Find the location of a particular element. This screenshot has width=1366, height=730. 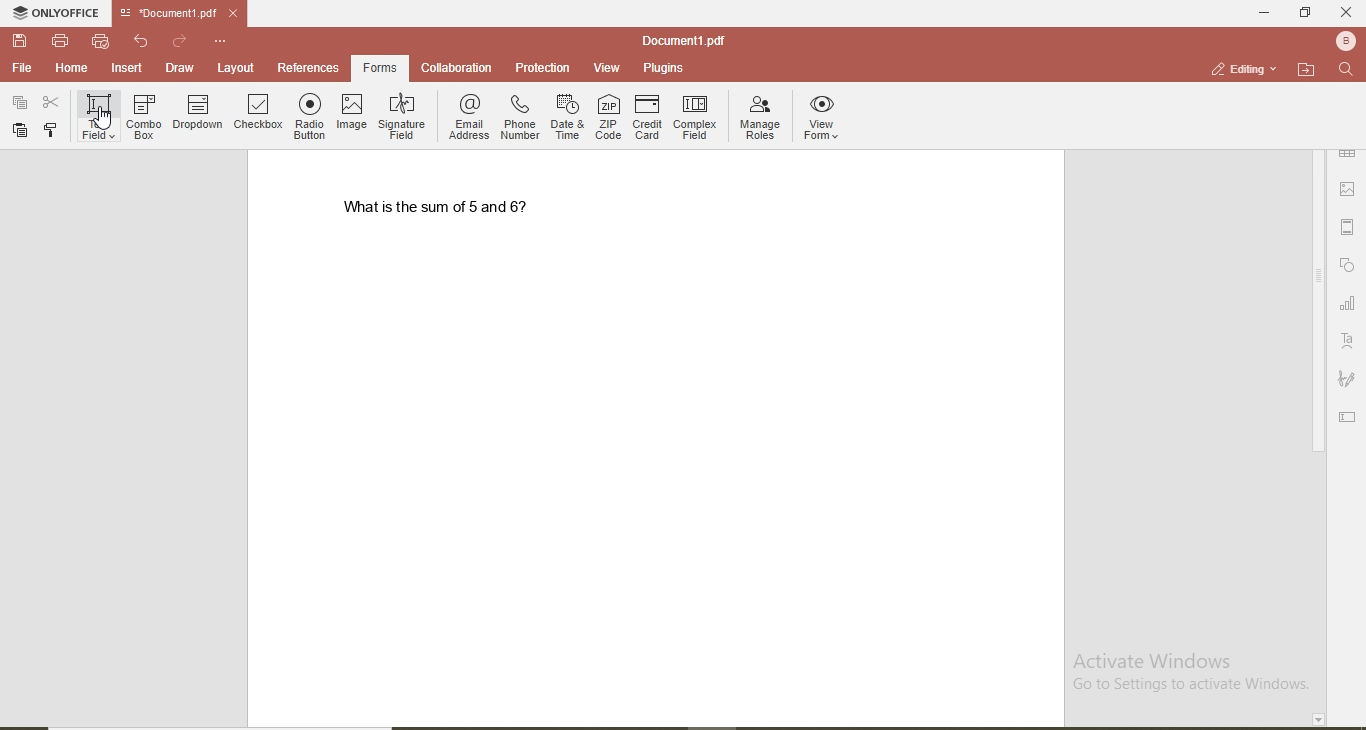

save is located at coordinates (17, 39).